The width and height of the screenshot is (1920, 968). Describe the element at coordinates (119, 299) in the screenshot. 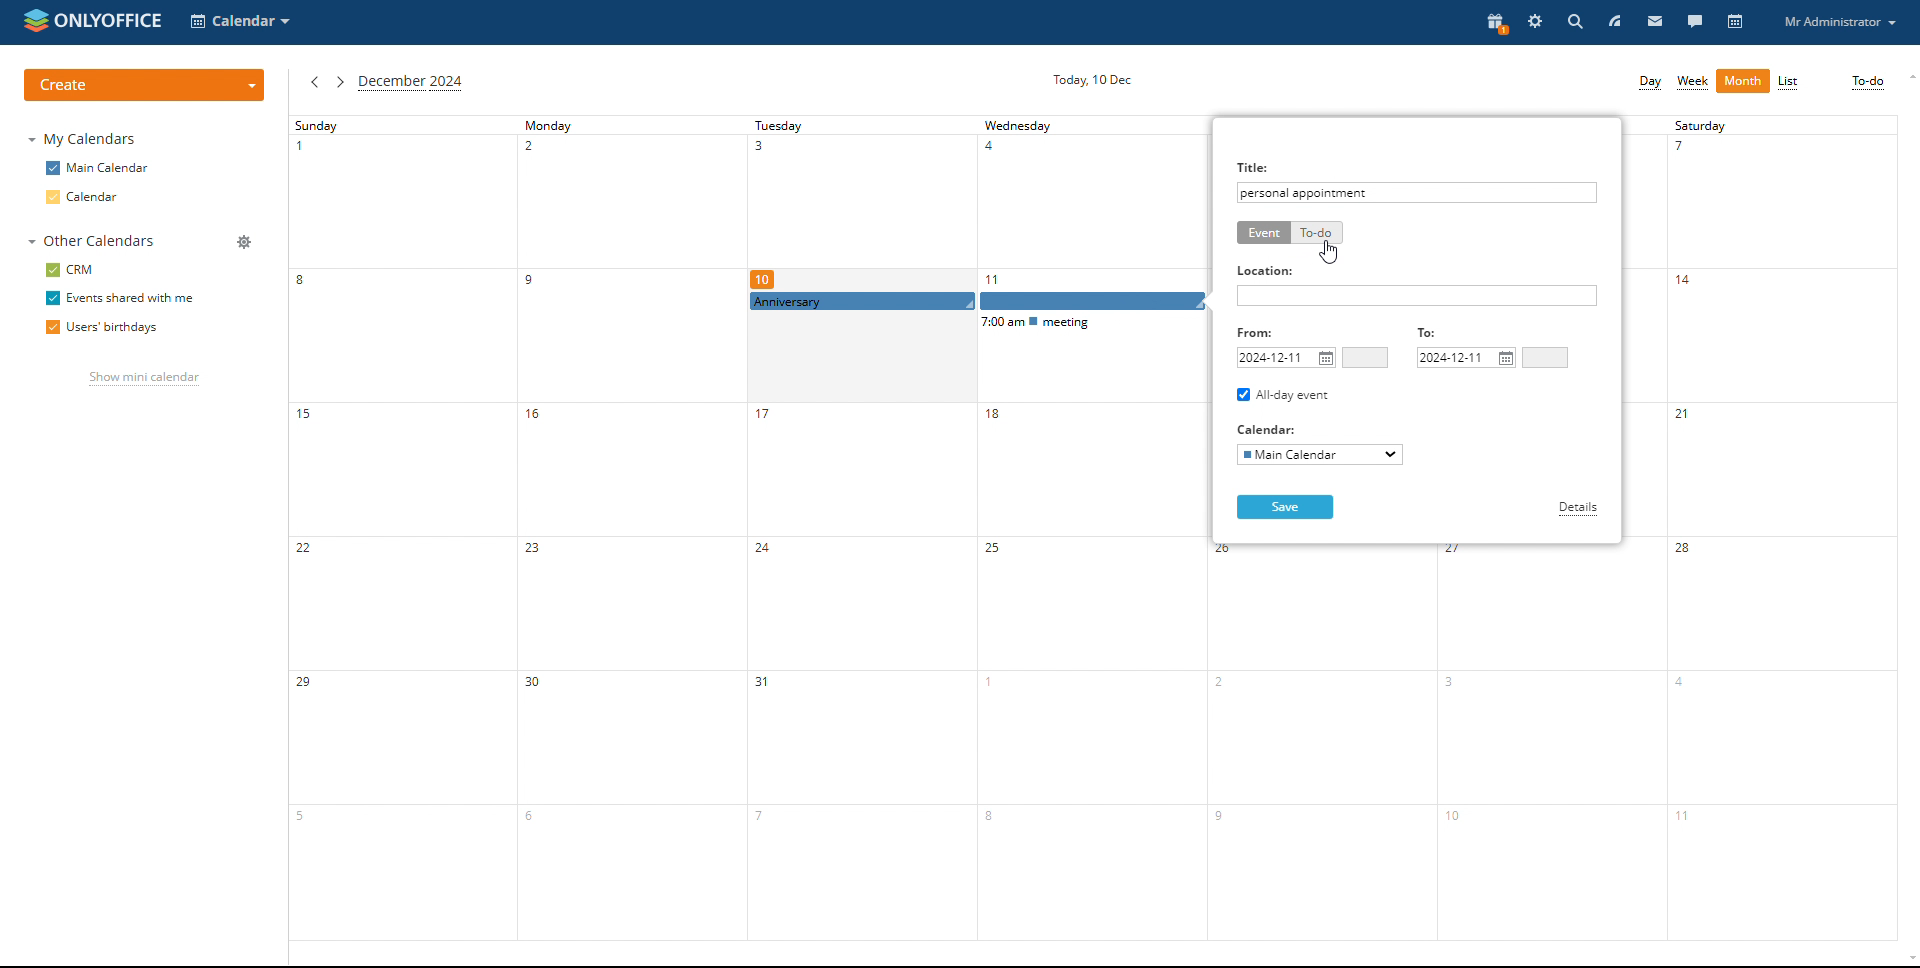

I see `event shared with me` at that location.